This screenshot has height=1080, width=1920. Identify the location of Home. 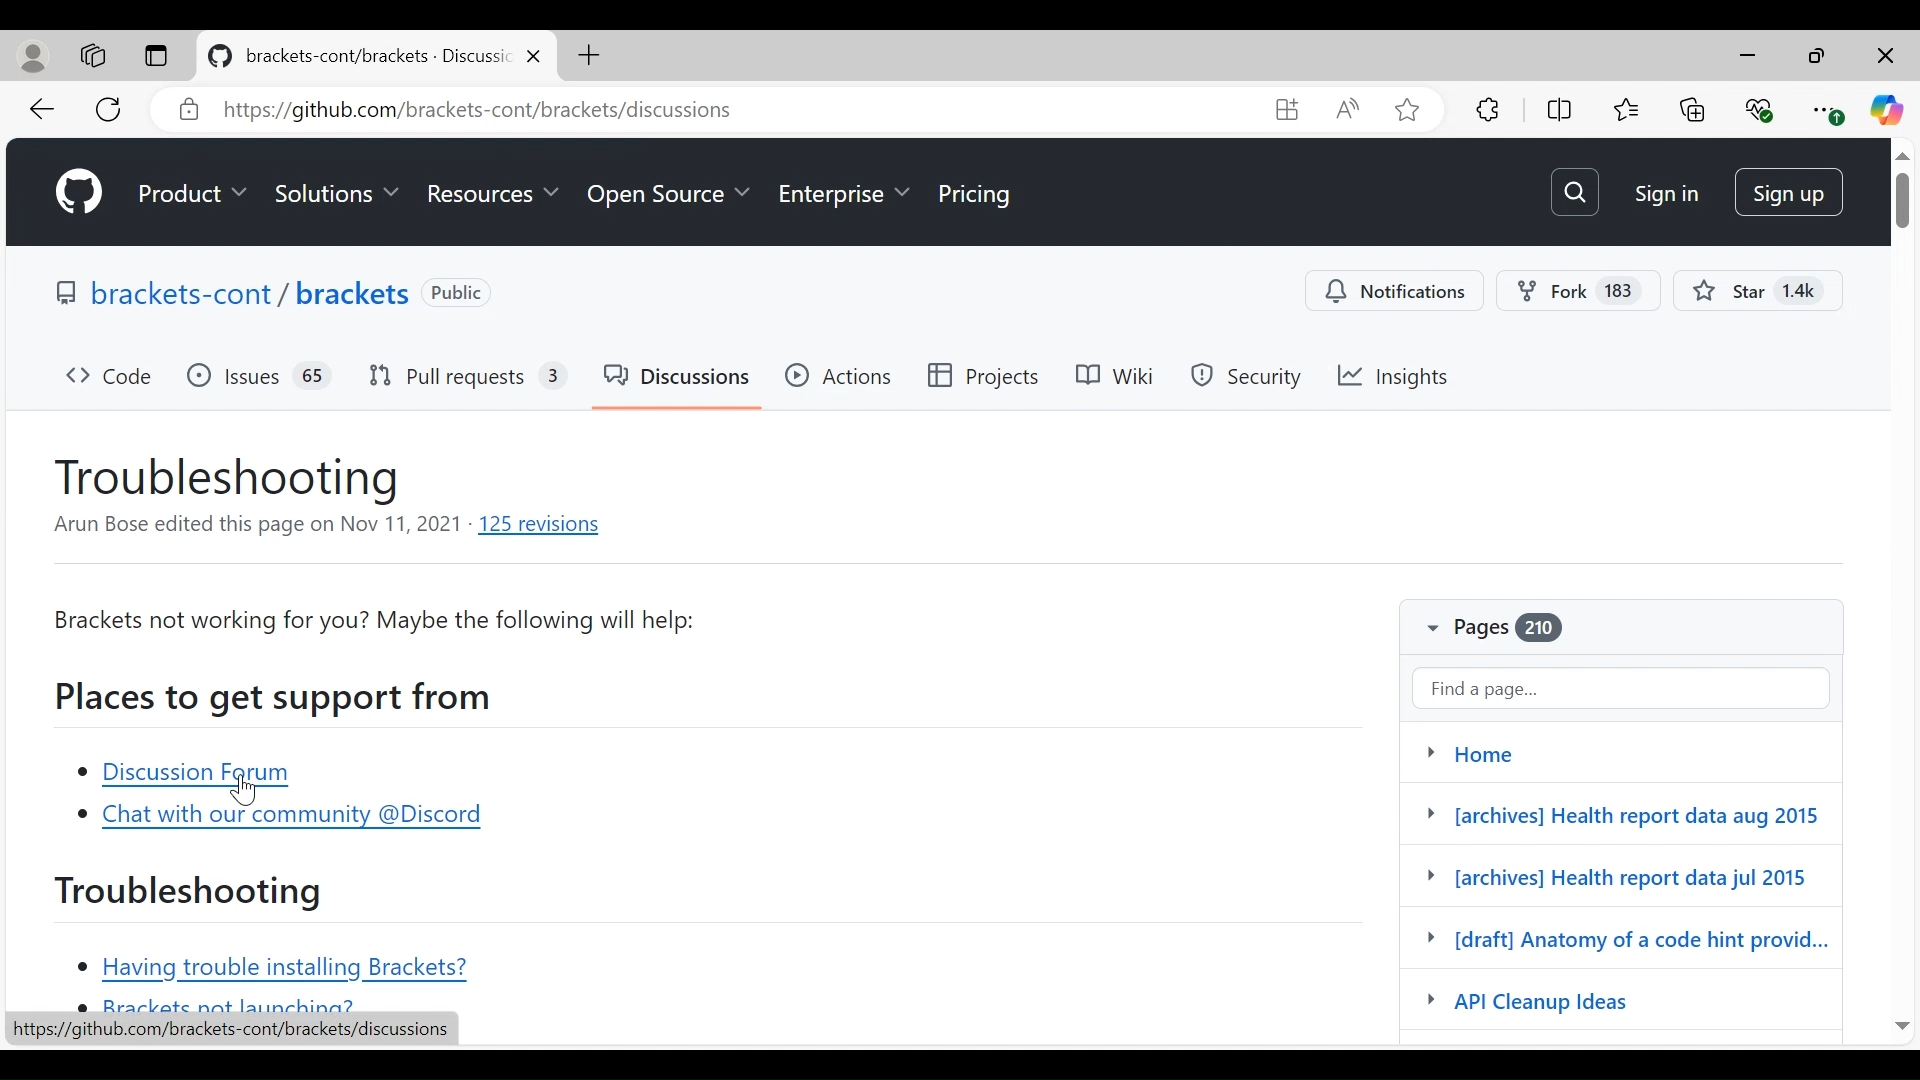
(1617, 749).